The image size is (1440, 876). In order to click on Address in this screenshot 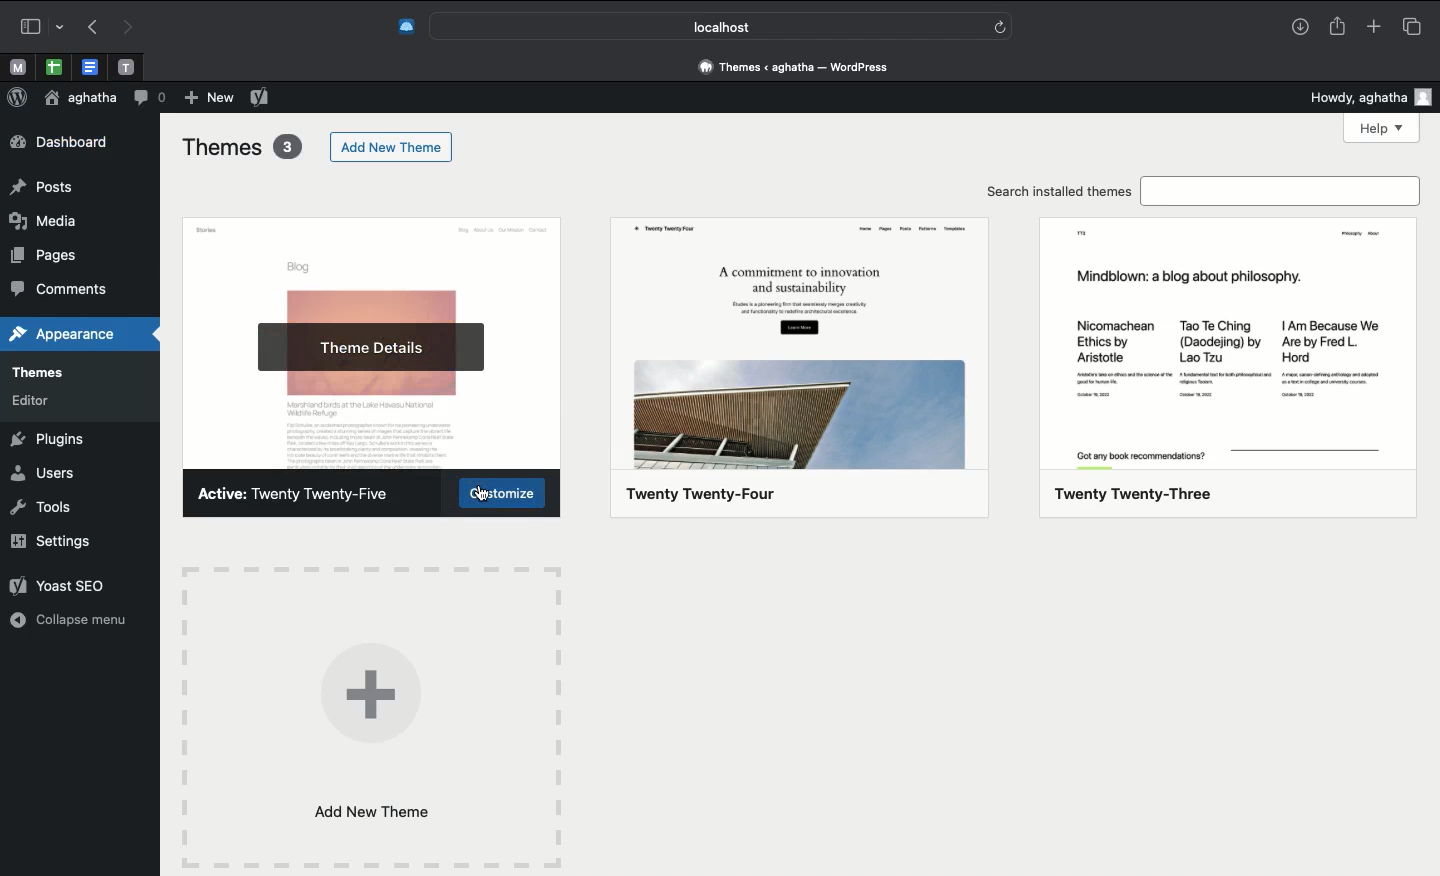, I will do `click(790, 68)`.